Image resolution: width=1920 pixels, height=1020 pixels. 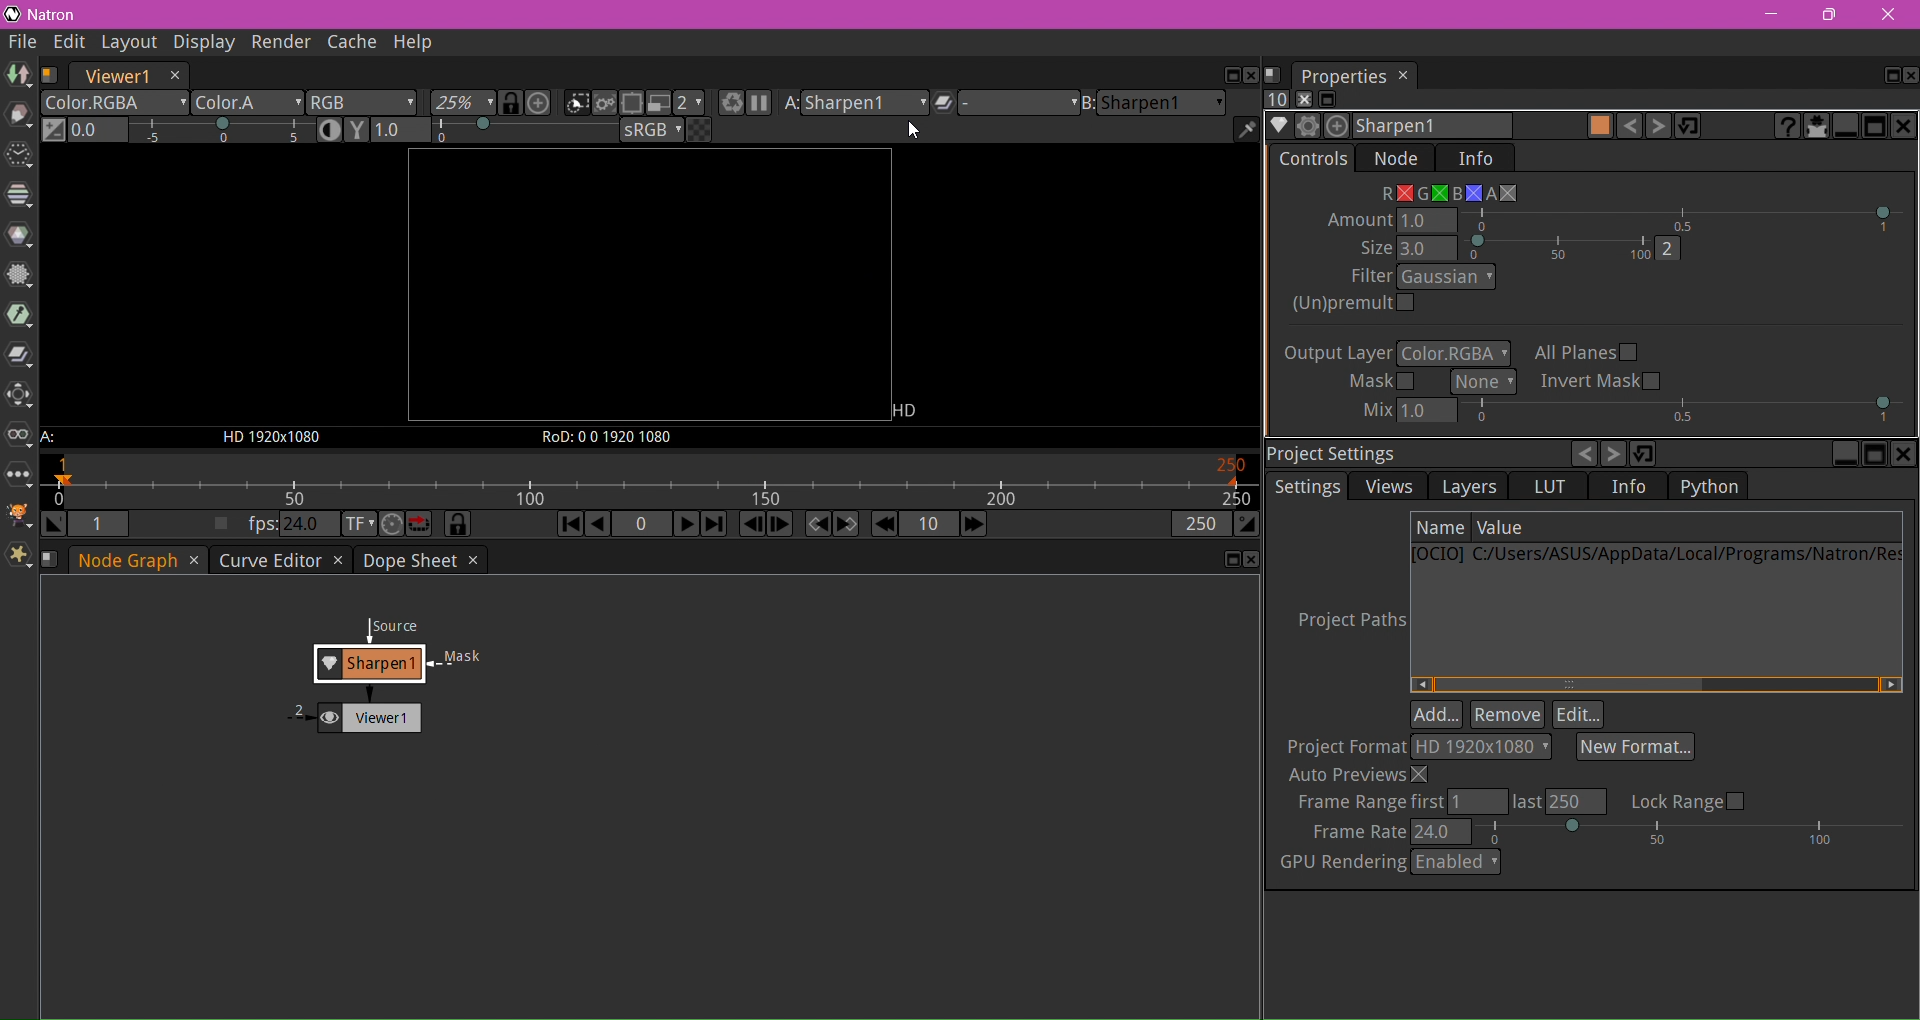 I want to click on Scroll, so click(x=1654, y=684).